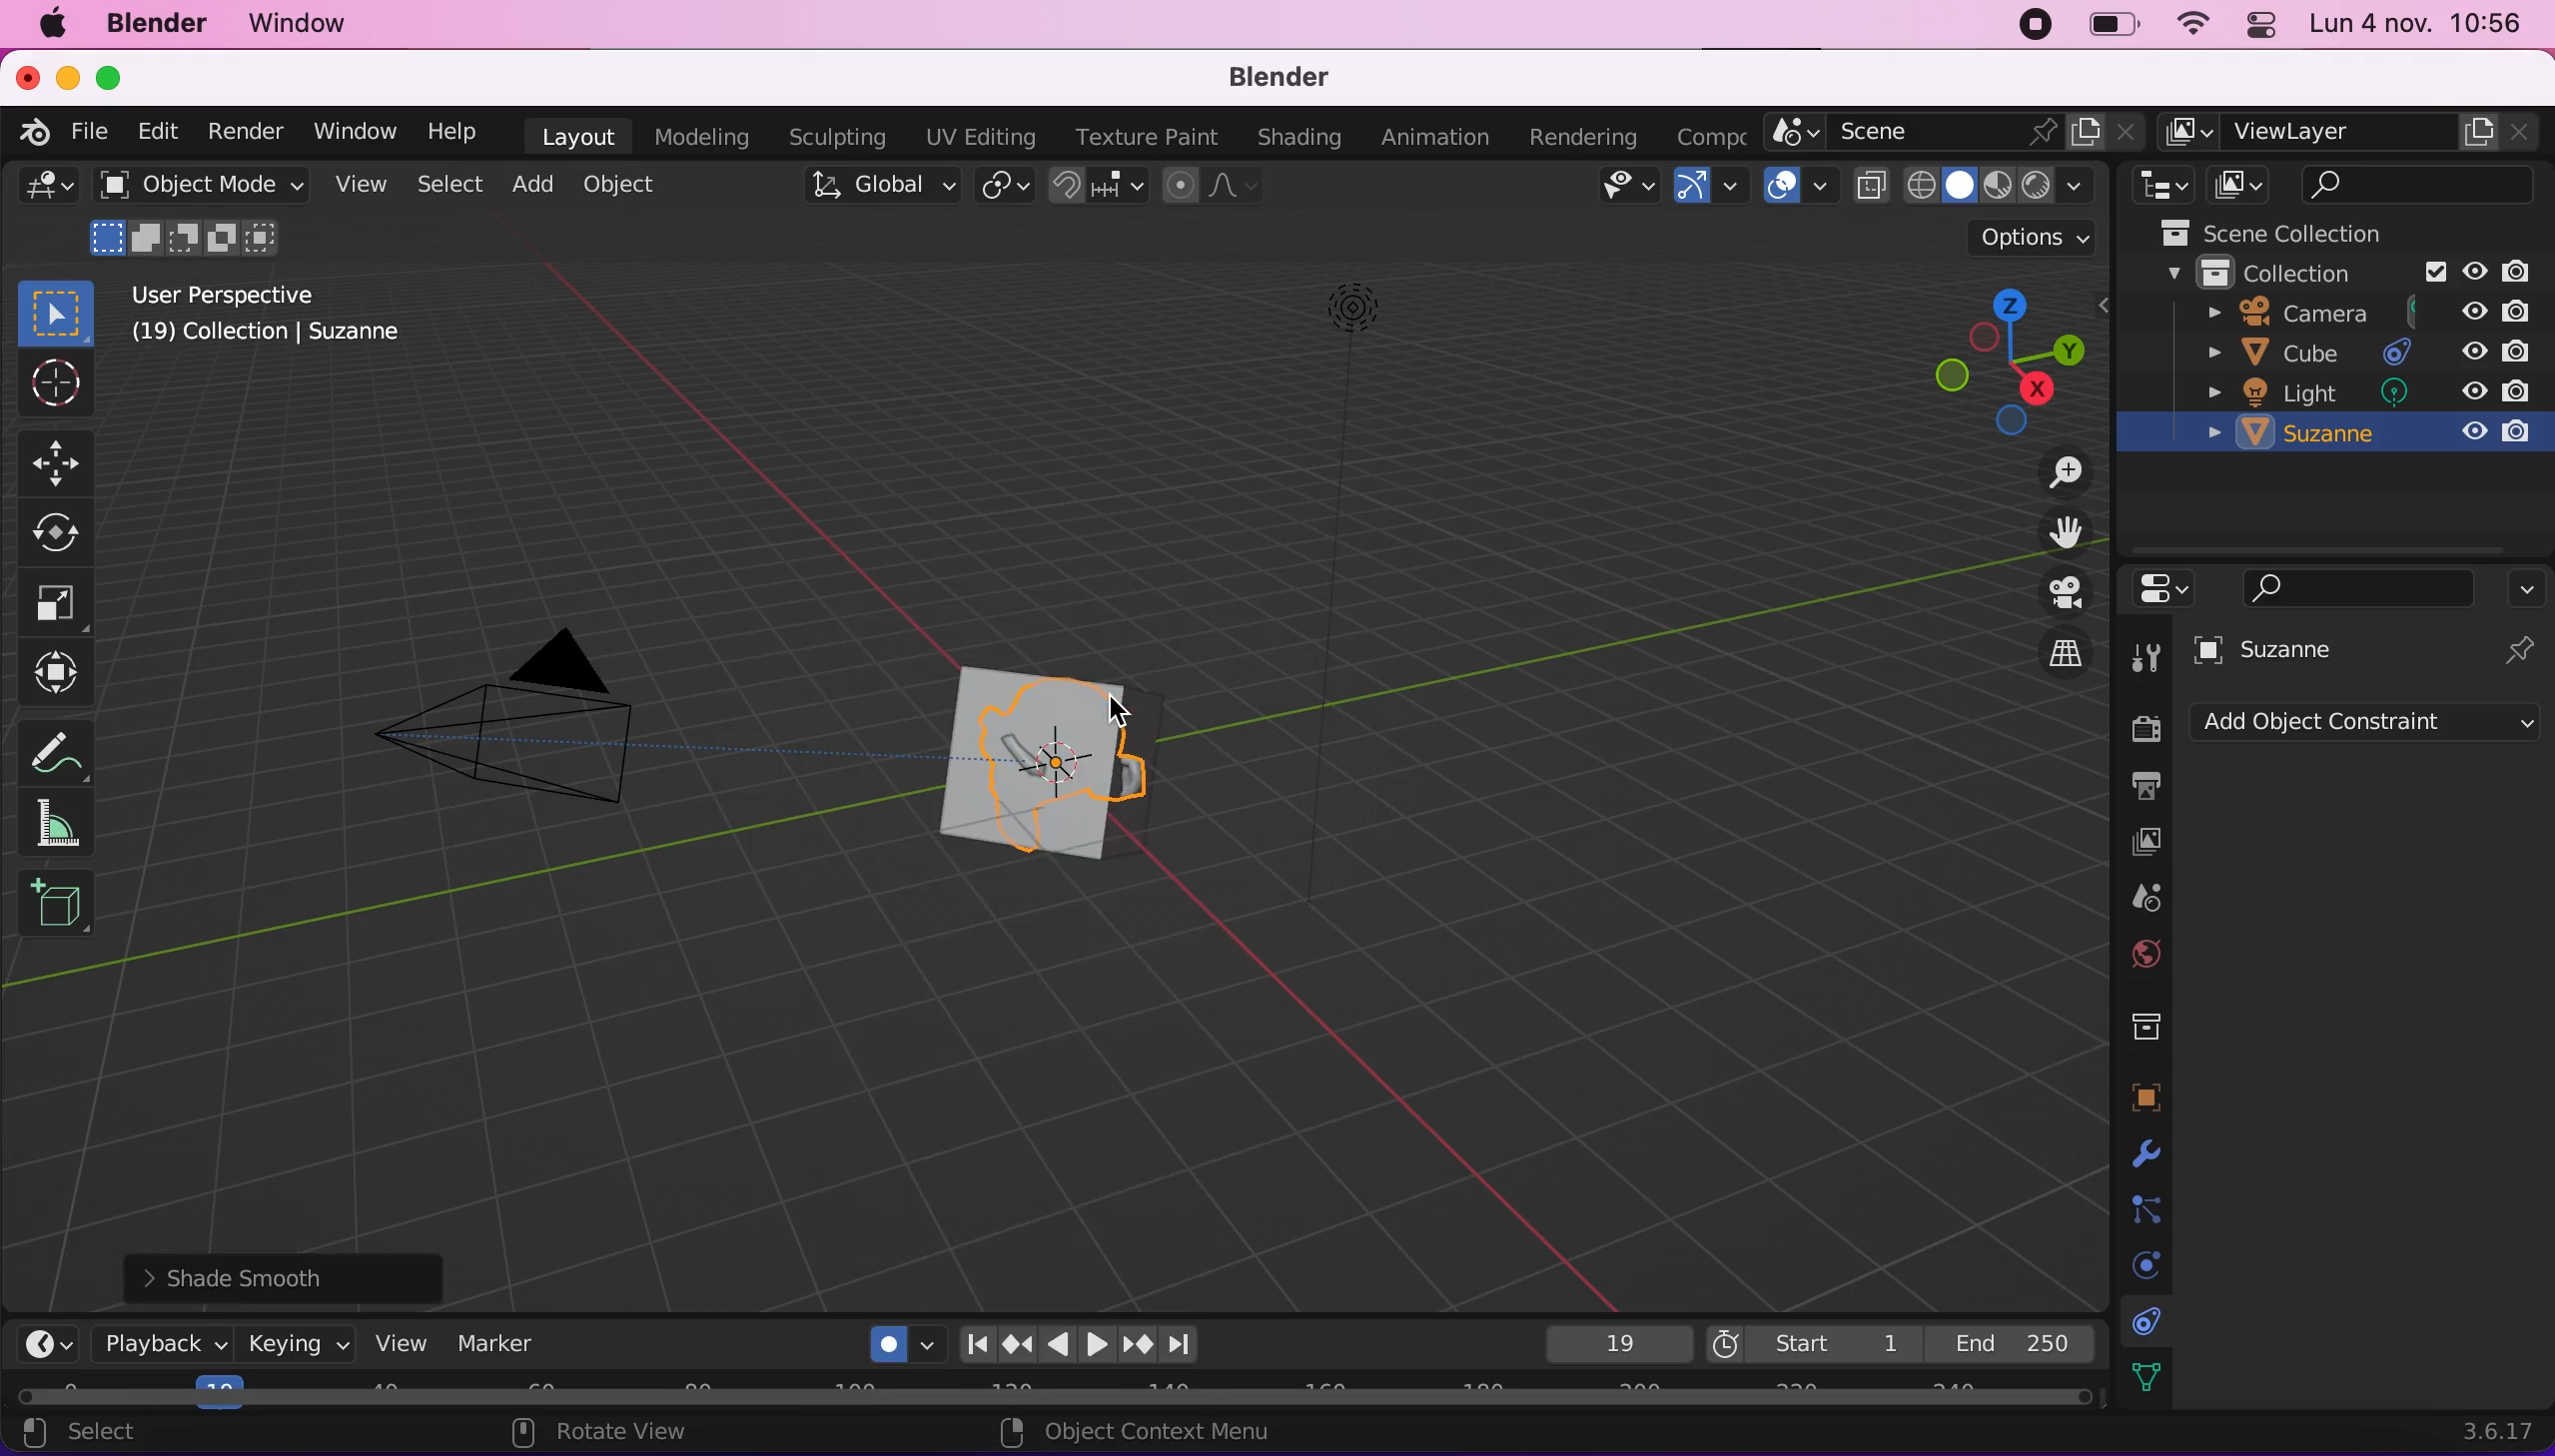 Image resolution: width=2555 pixels, height=1456 pixels. What do you see at coordinates (1923, 187) in the screenshot?
I see `wireframe display` at bounding box center [1923, 187].